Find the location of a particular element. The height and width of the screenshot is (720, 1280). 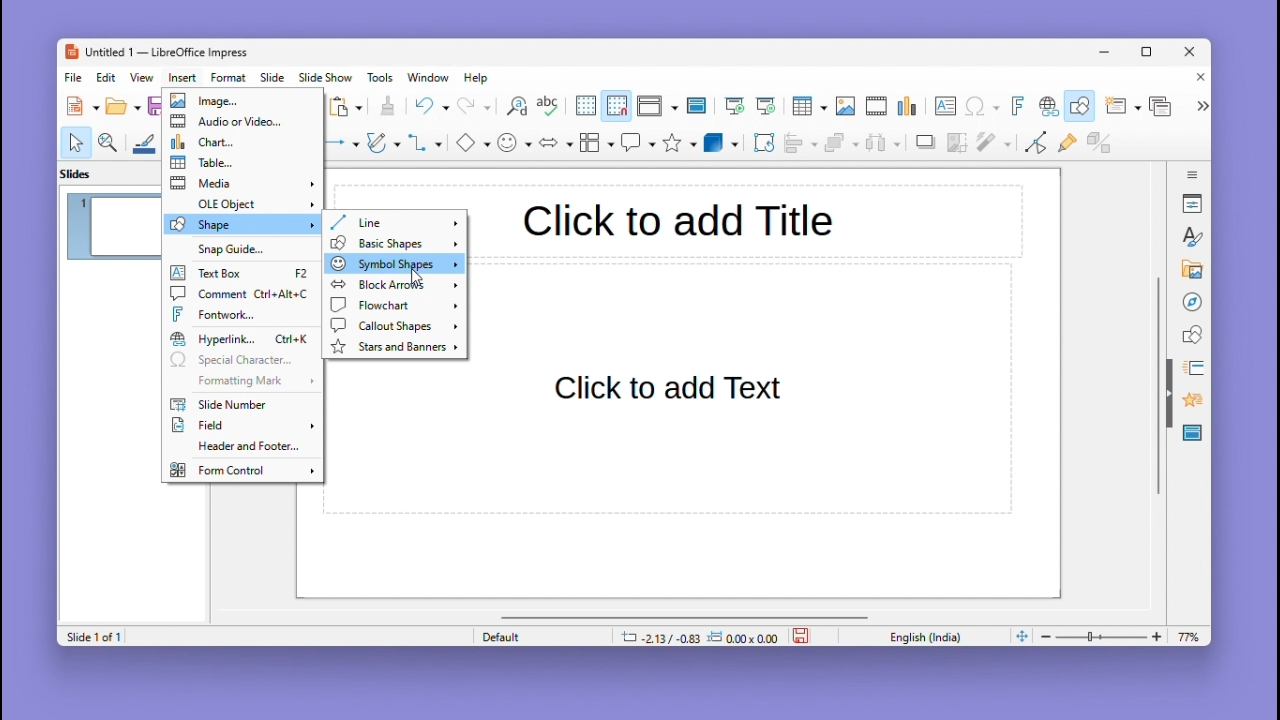

Glue point is located at coordinates (1071, 145).